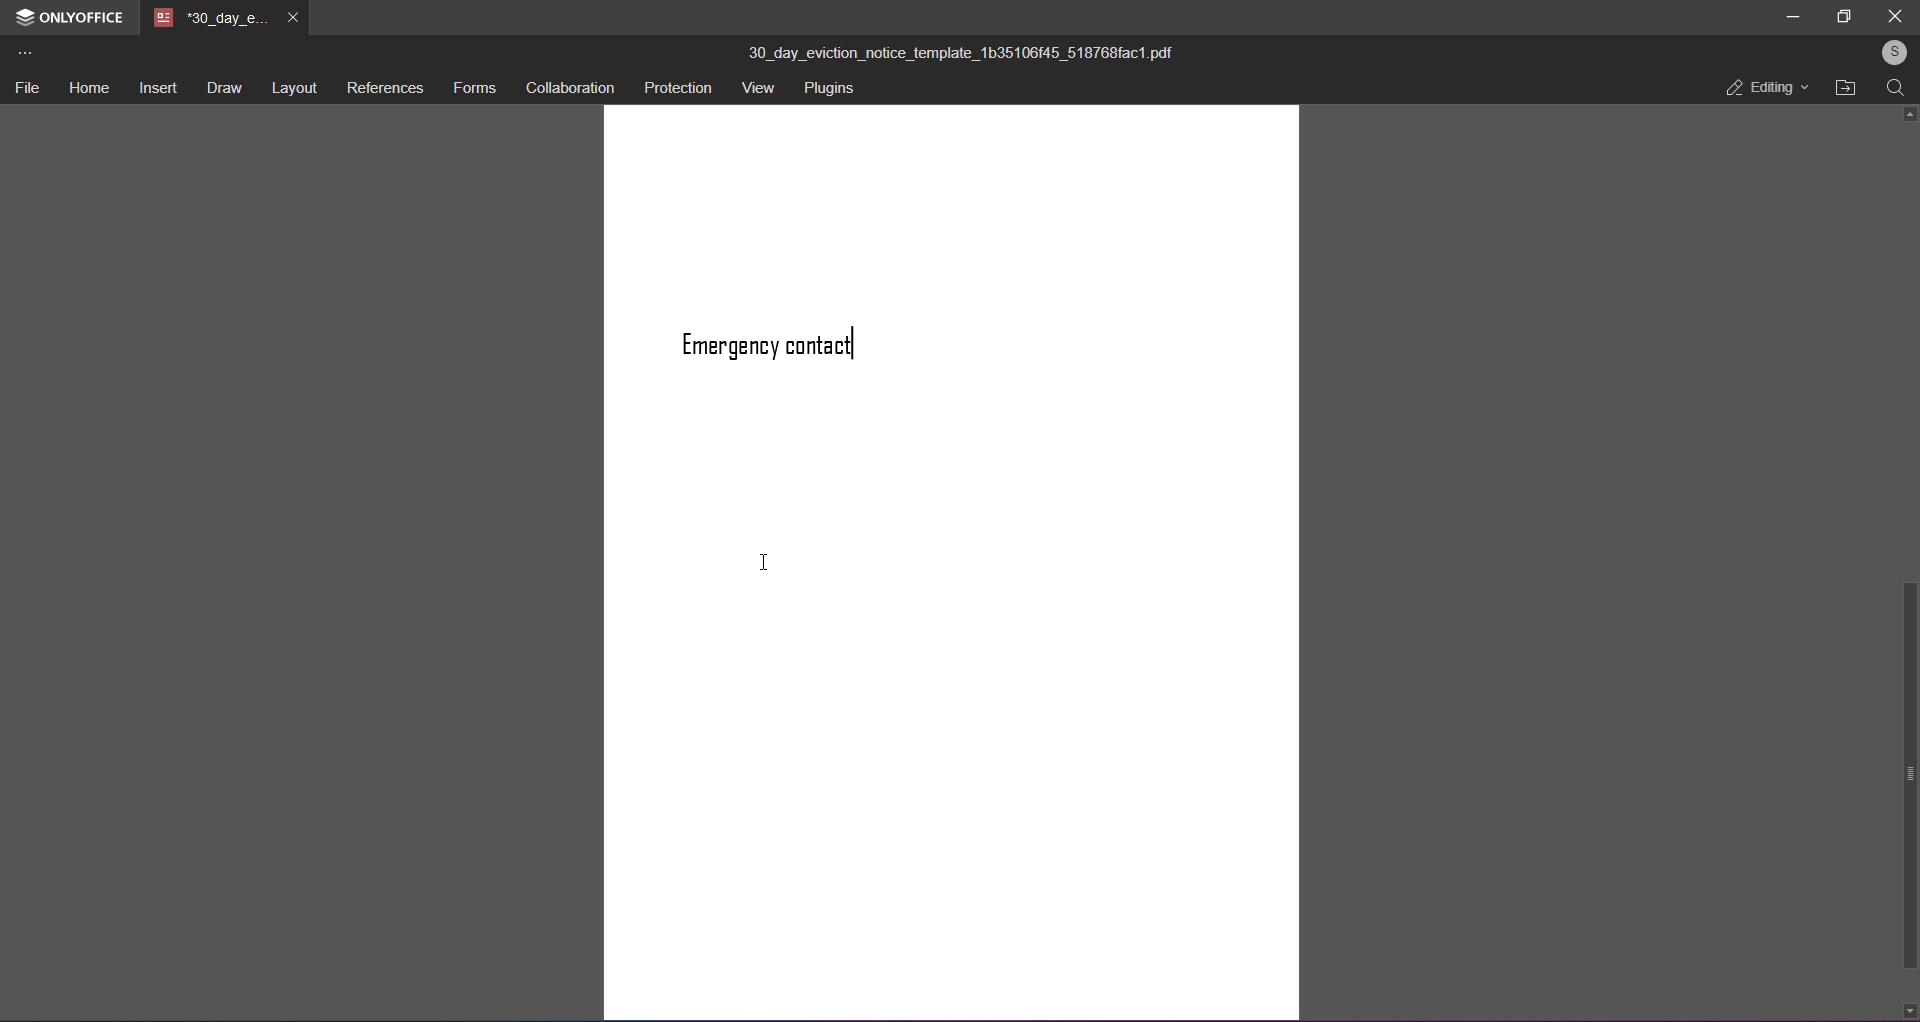 This screenshot has width=1920, height=1022. What do you see at coordinates (27, 90) in the screenshot?
I see `file` at bounding box center [27, 90].